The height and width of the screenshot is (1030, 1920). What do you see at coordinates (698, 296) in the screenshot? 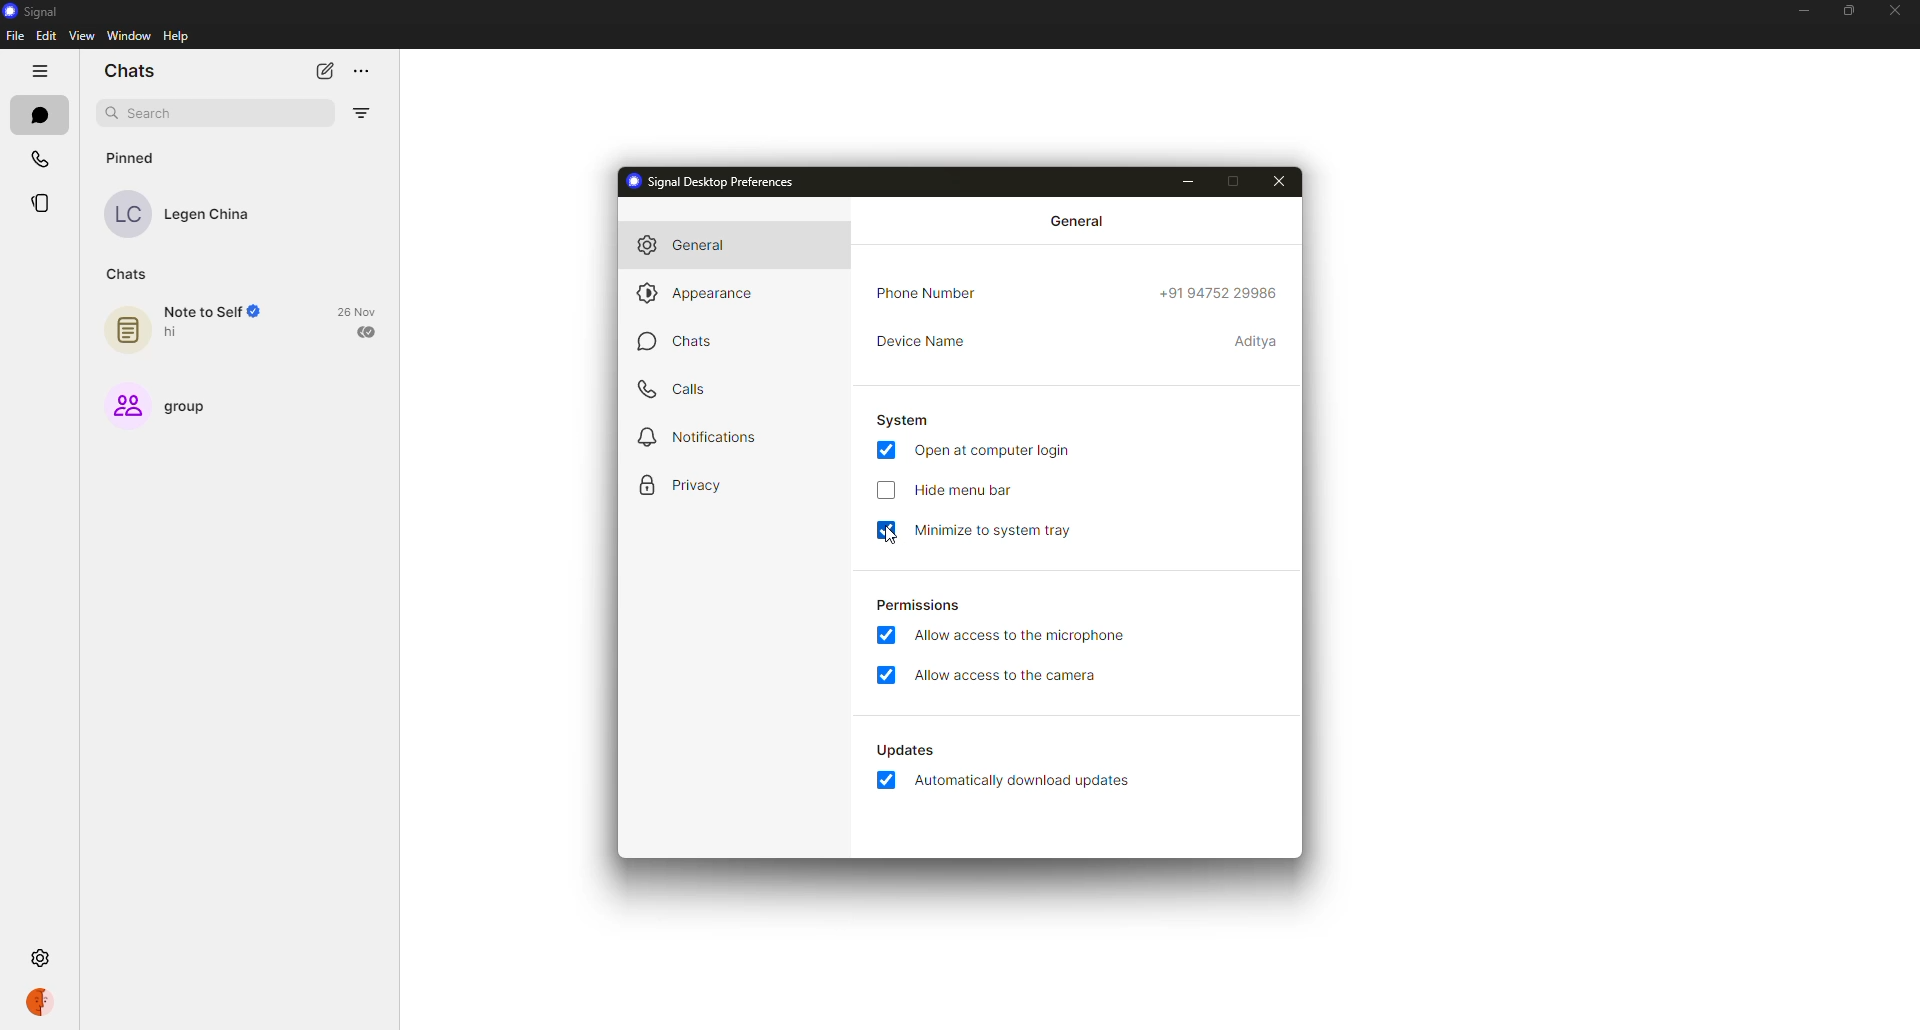
I see `appearance` at bounding box center [698, 296].